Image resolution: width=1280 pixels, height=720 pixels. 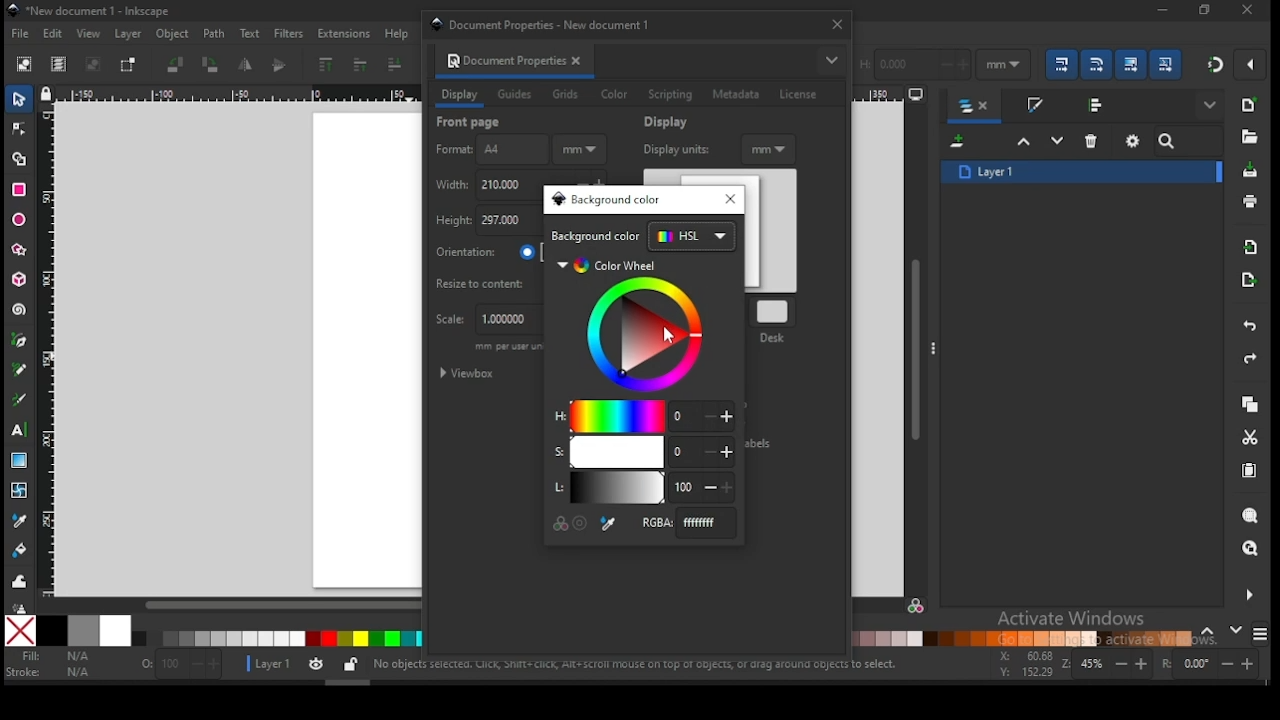 I want to click on units, so click(x=579, y=150).